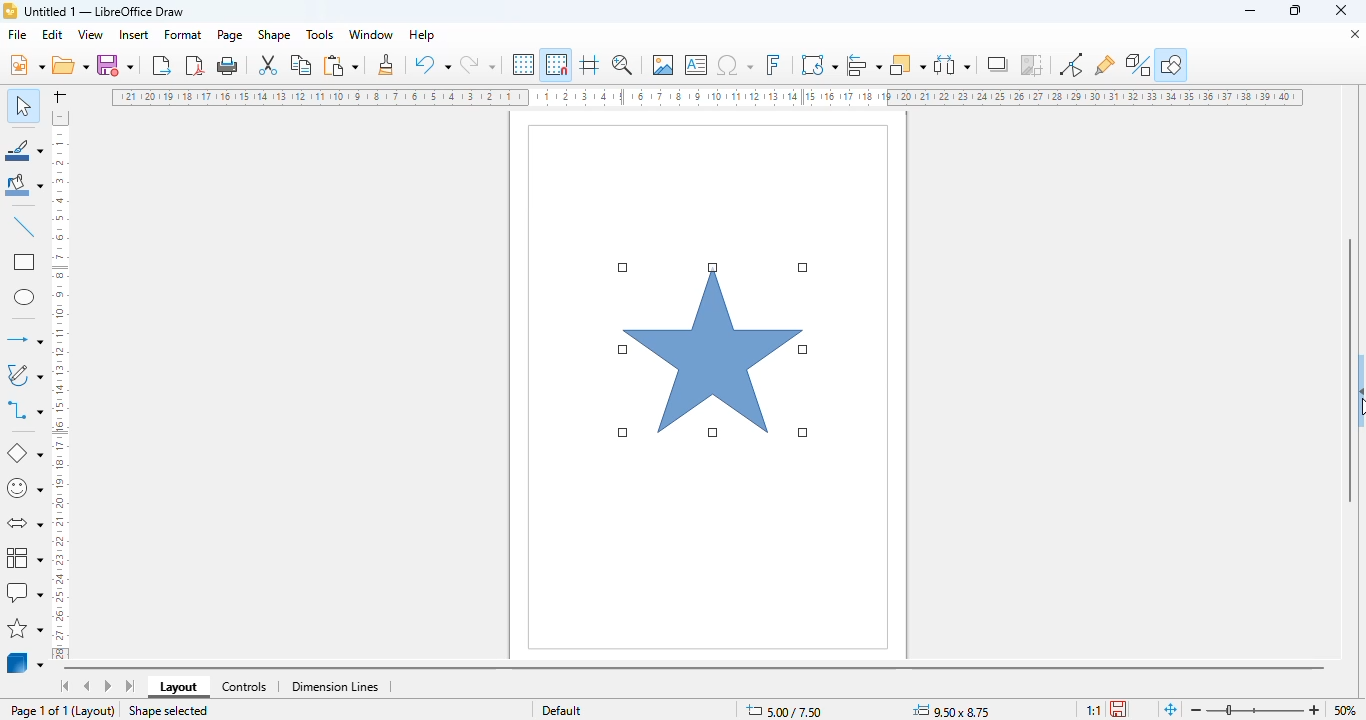 This screenshot has width=1366, height=720. Describe the element at coordinates (25, 489) in the screenshot. I see `symbol shapes` at that location.